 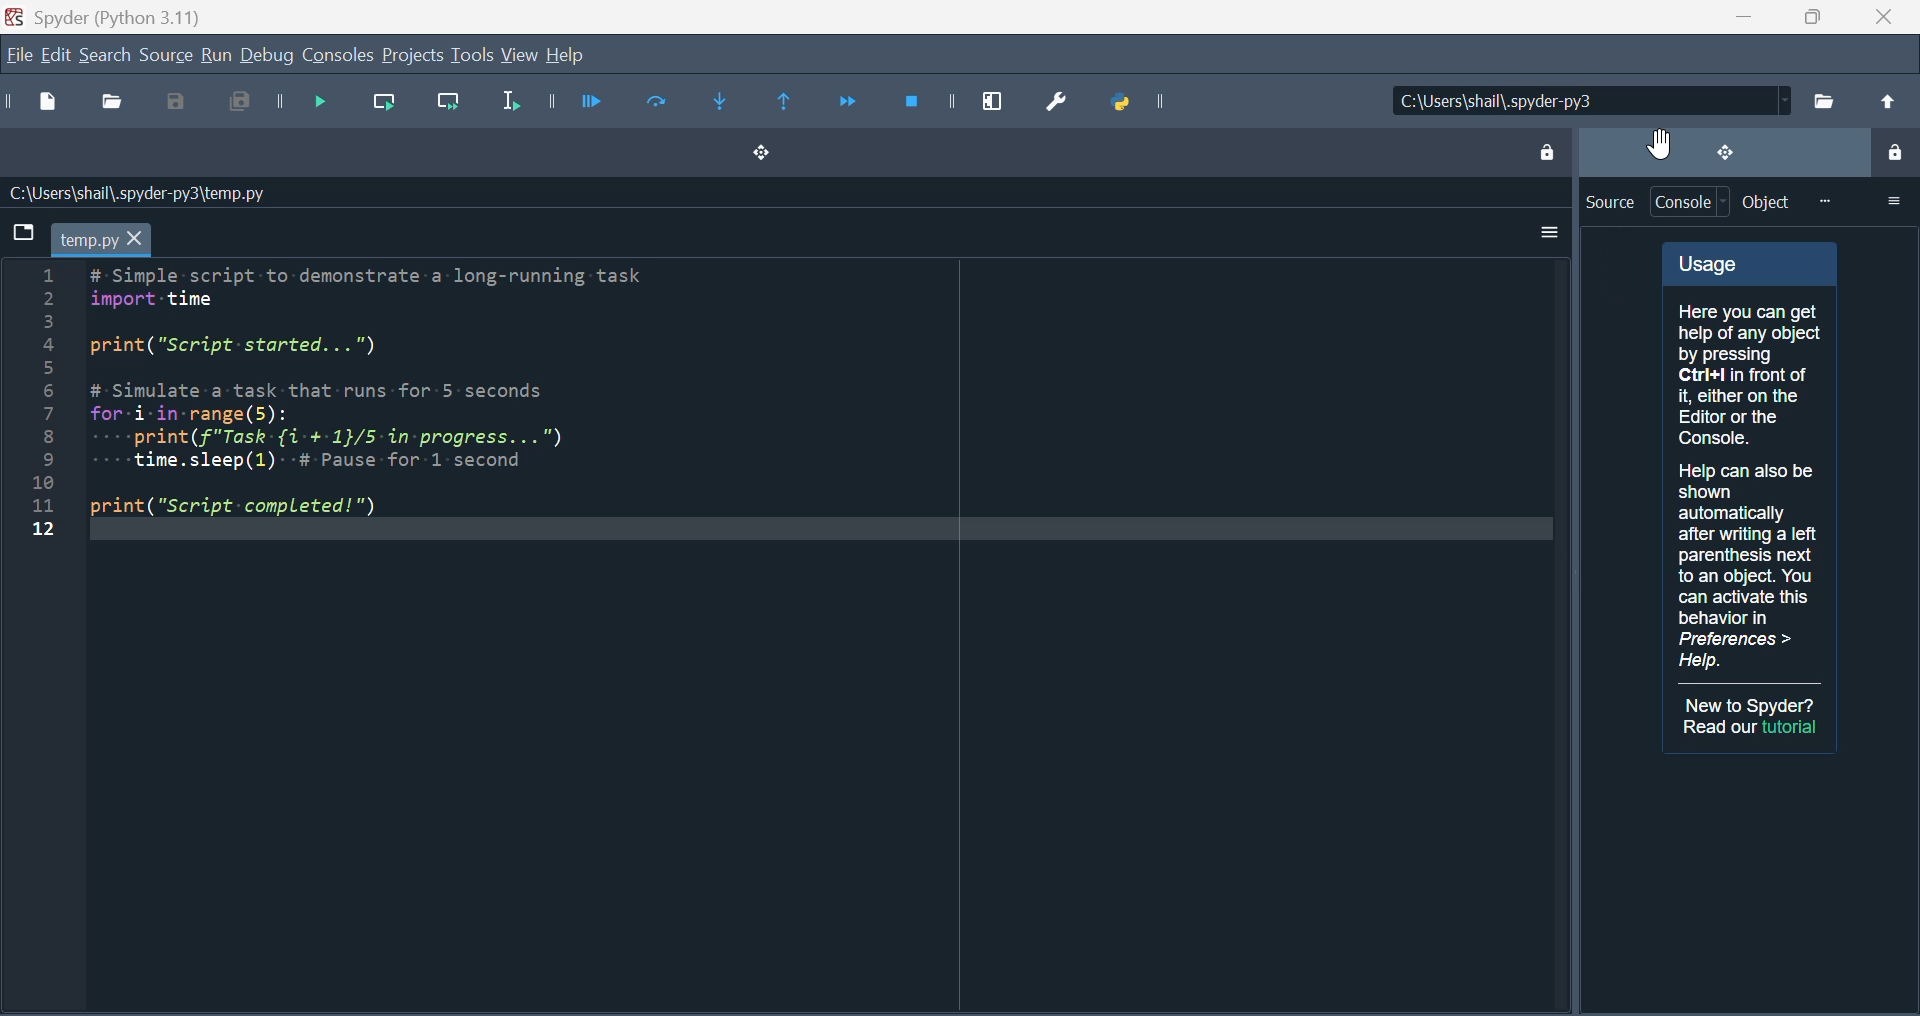 What do you see at coordinates (339, 56) in the screenshot?
I see `Console` at bounding box center [339, 56].